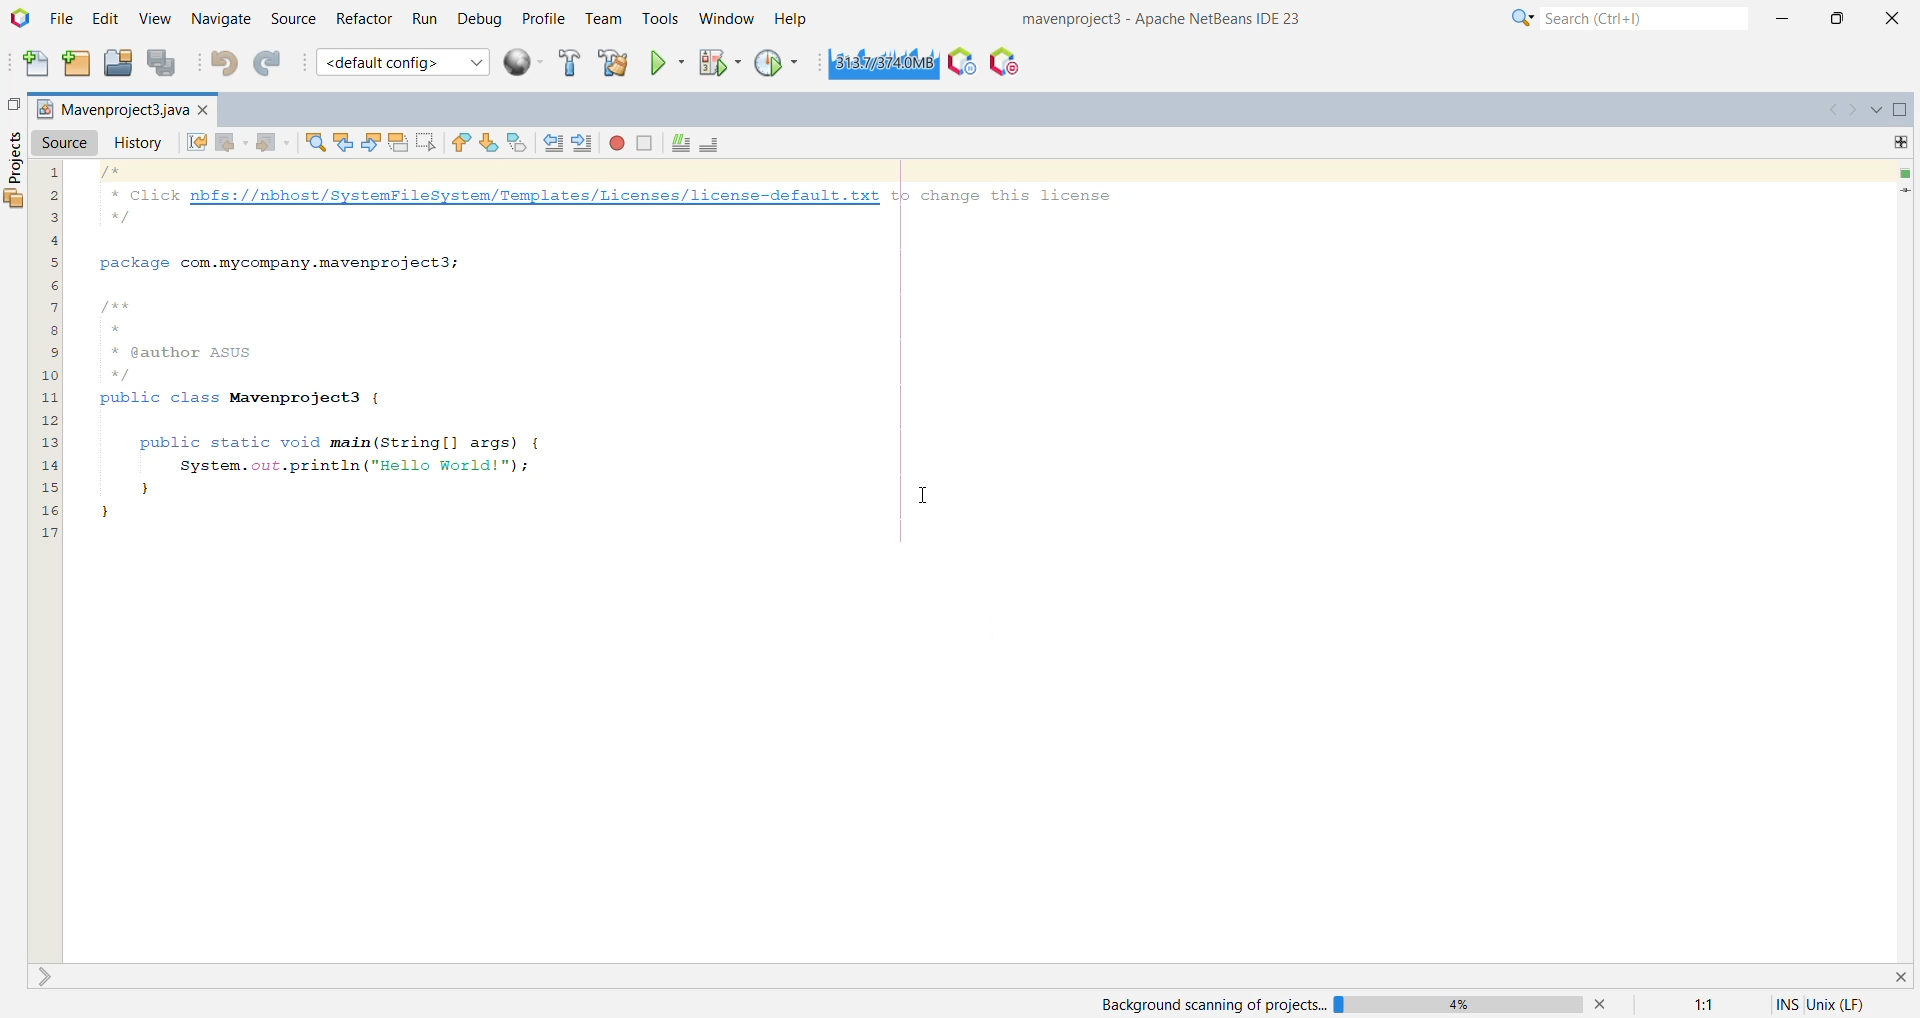 This screenshot has width=1920, height=1018. I want to click on Profile the IDE, so click(961, 65).